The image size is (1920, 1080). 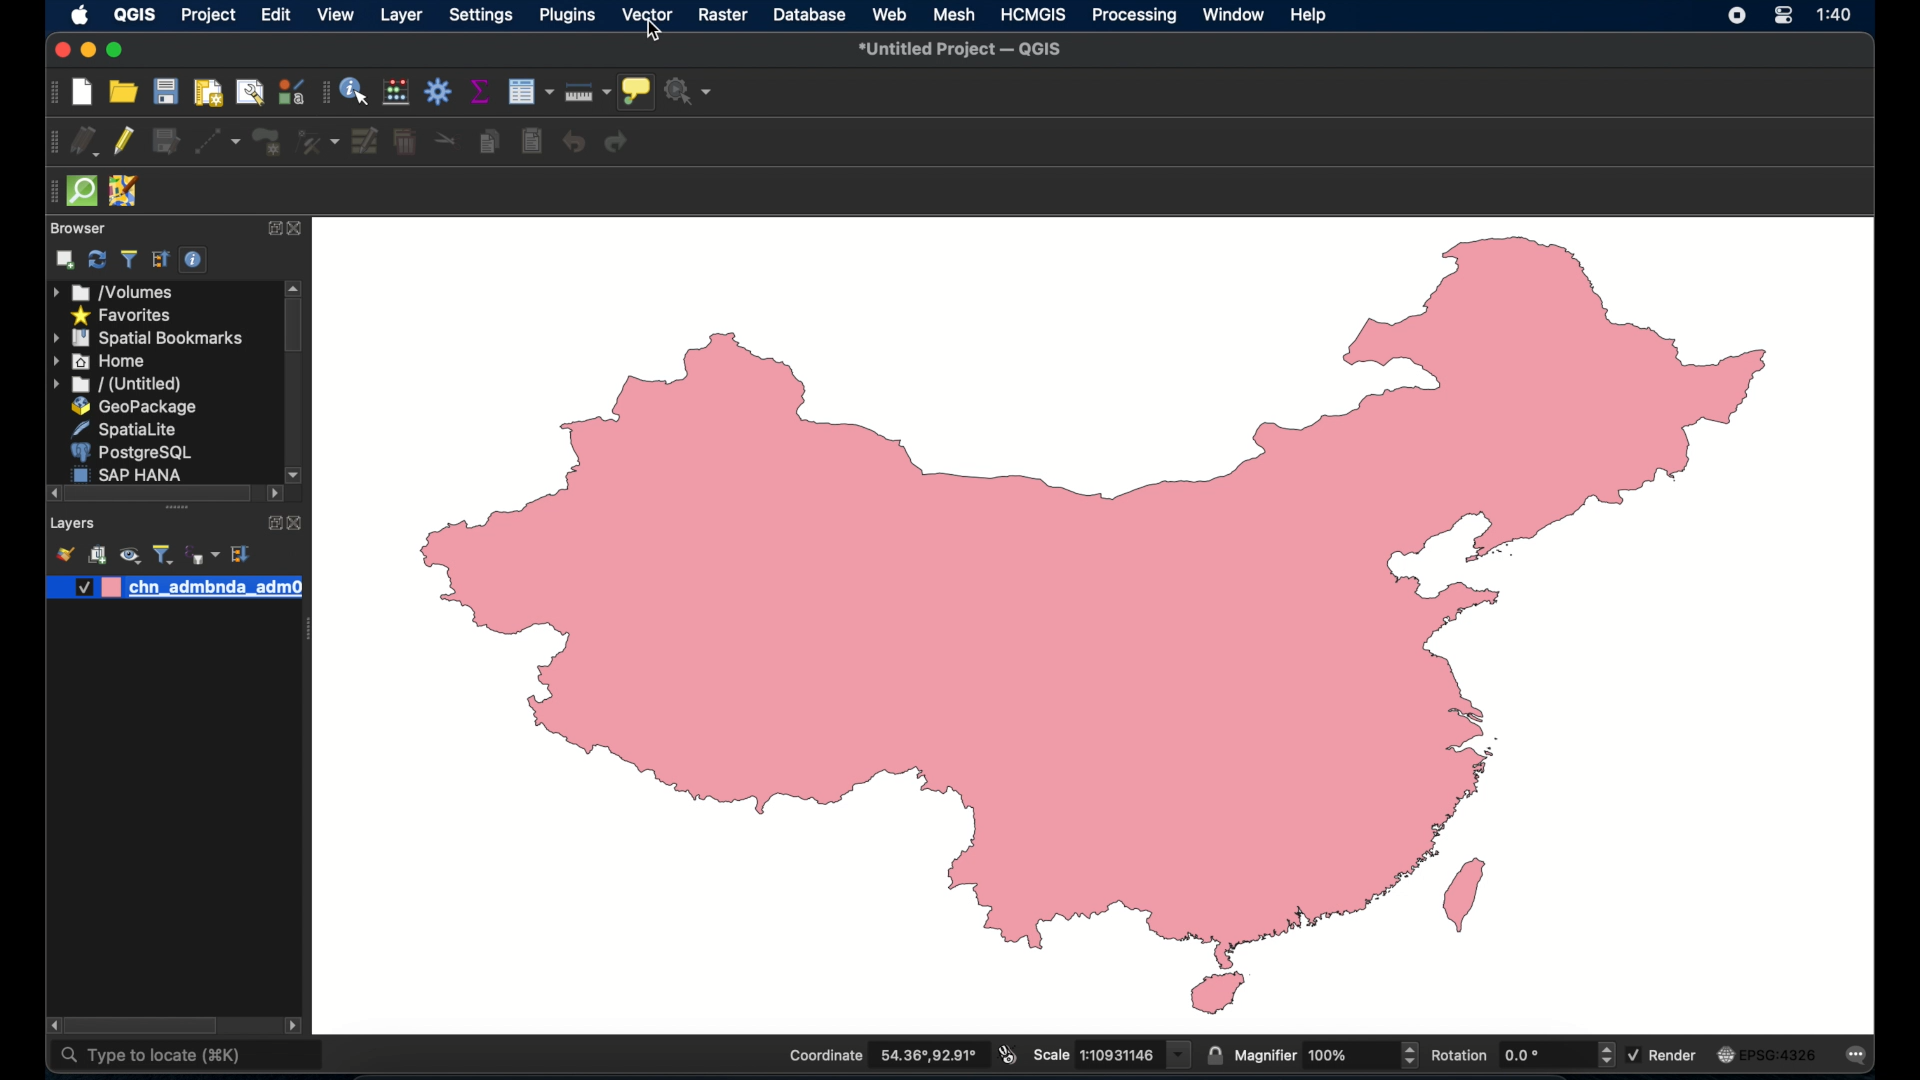 I want to click on digitize with segment, so click(x=217, y=141).